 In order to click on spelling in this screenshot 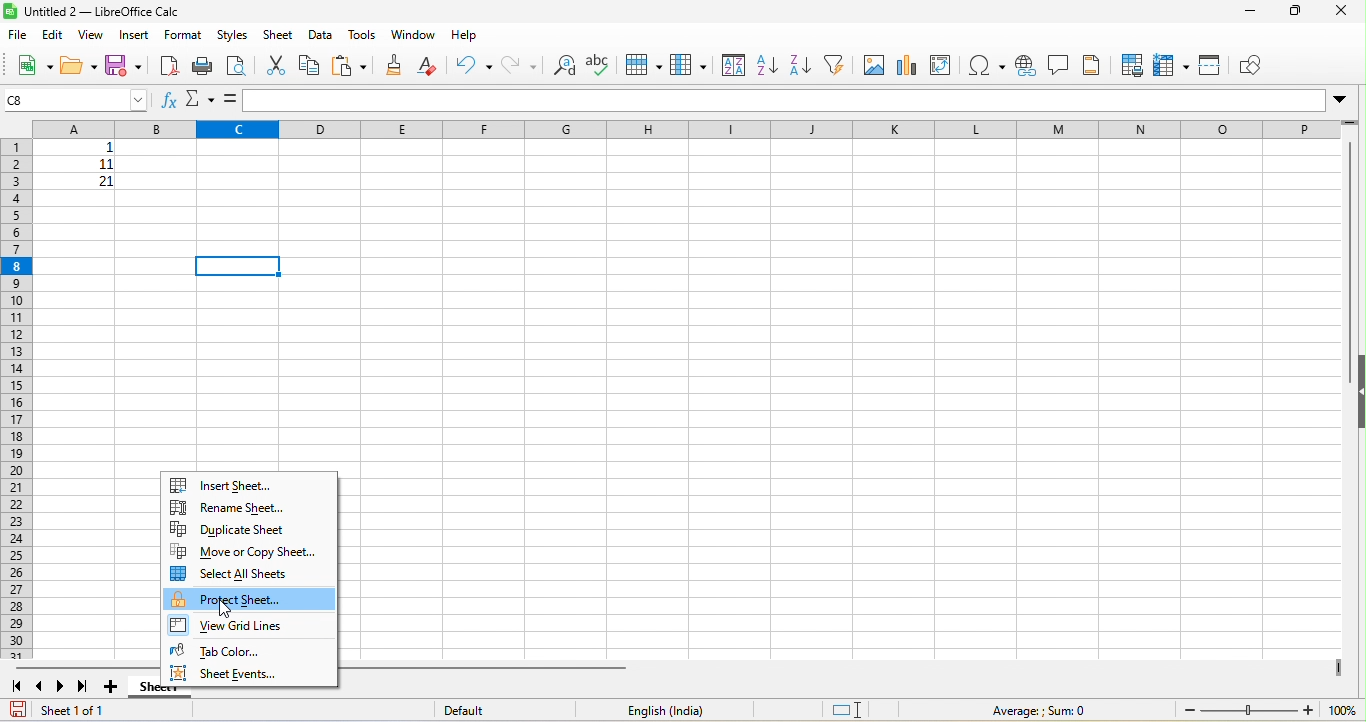, I will do `click(598, 64)`.